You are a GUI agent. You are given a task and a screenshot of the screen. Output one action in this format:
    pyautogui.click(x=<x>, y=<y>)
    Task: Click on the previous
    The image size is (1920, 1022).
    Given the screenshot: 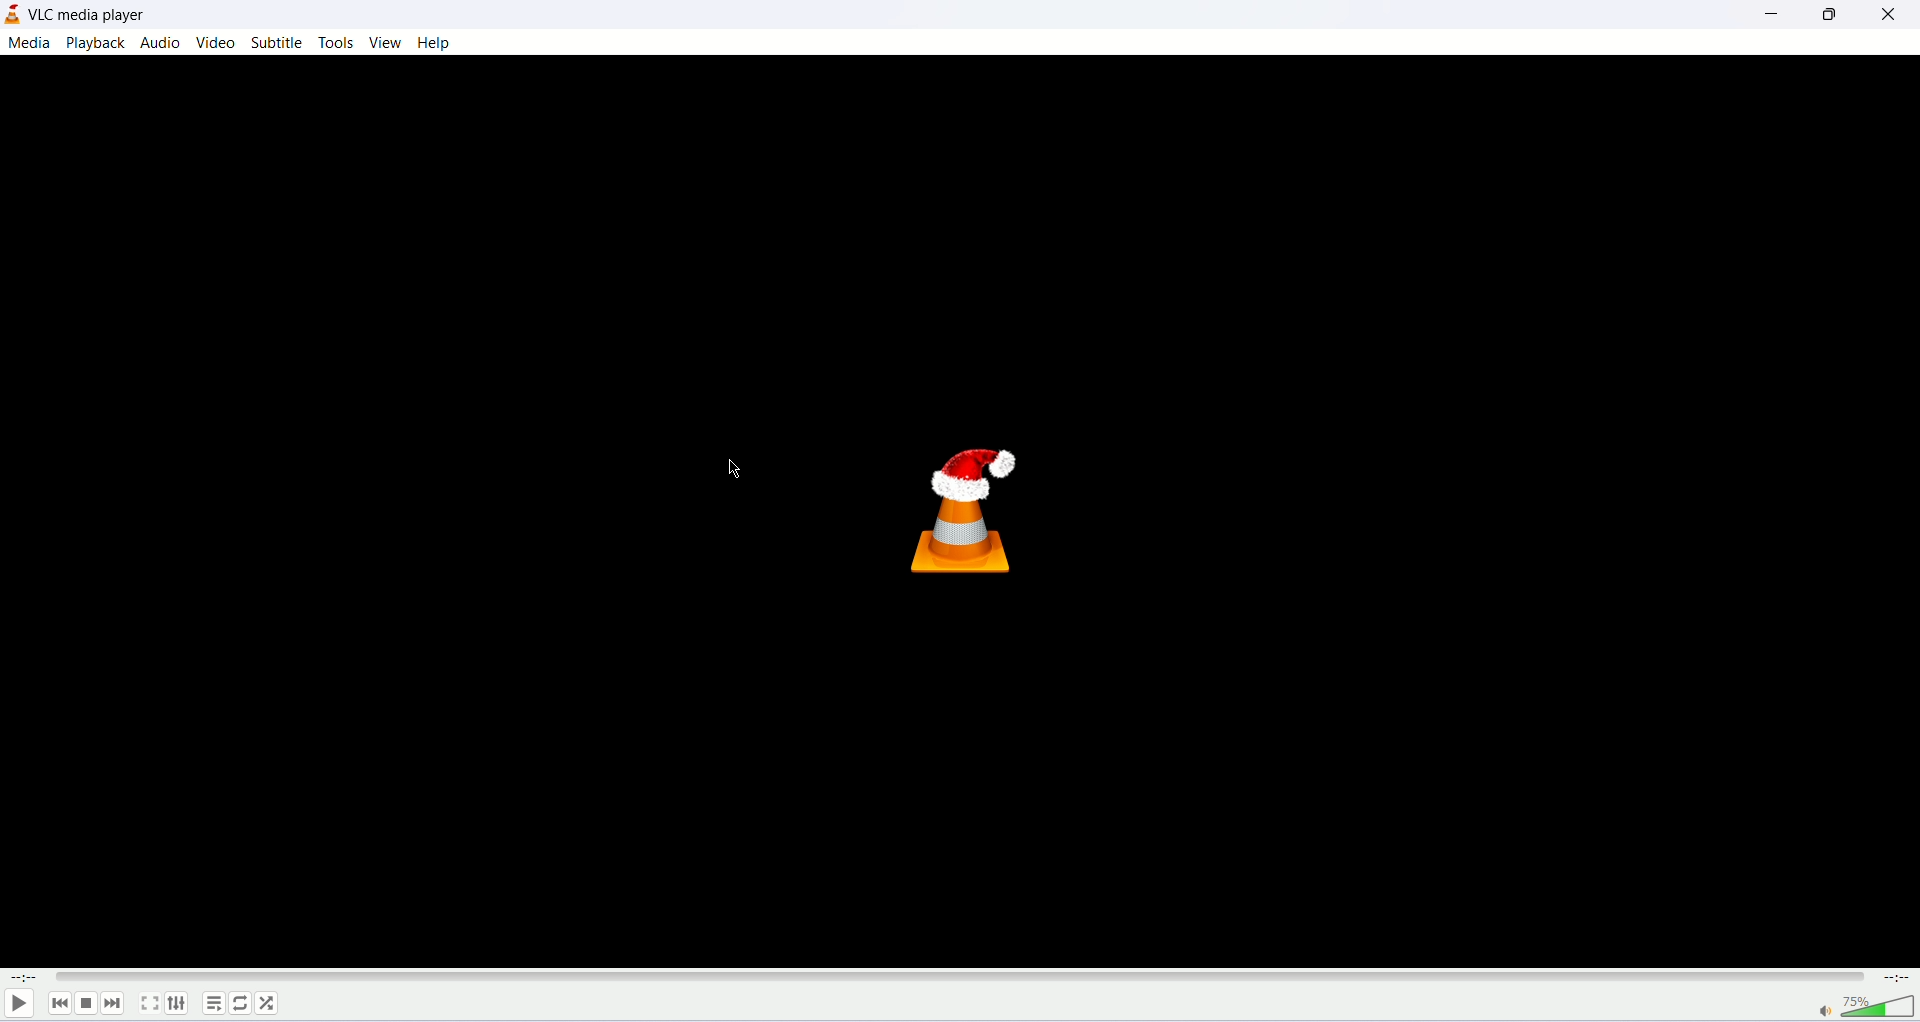 What is the action you would take?
    pyautogui.click(x=57, y=1004)
    